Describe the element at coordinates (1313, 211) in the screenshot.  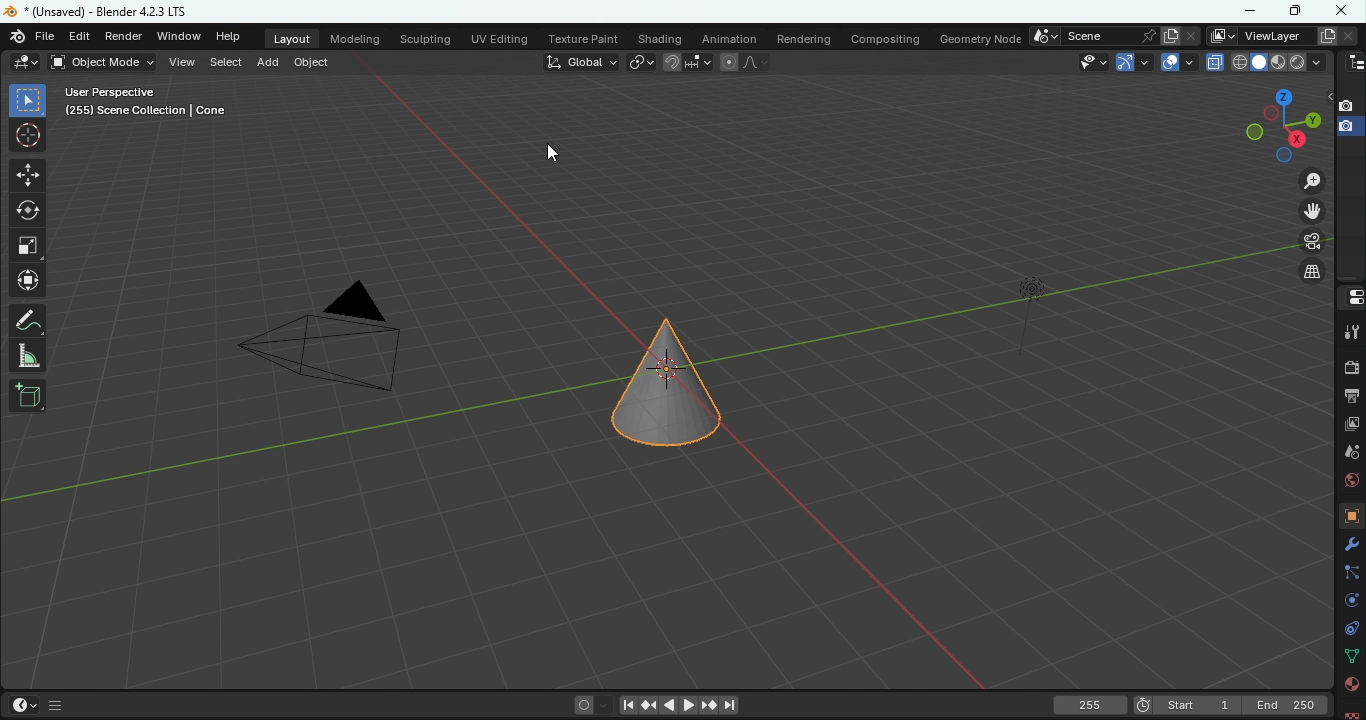
I see `Move he view` at that location.